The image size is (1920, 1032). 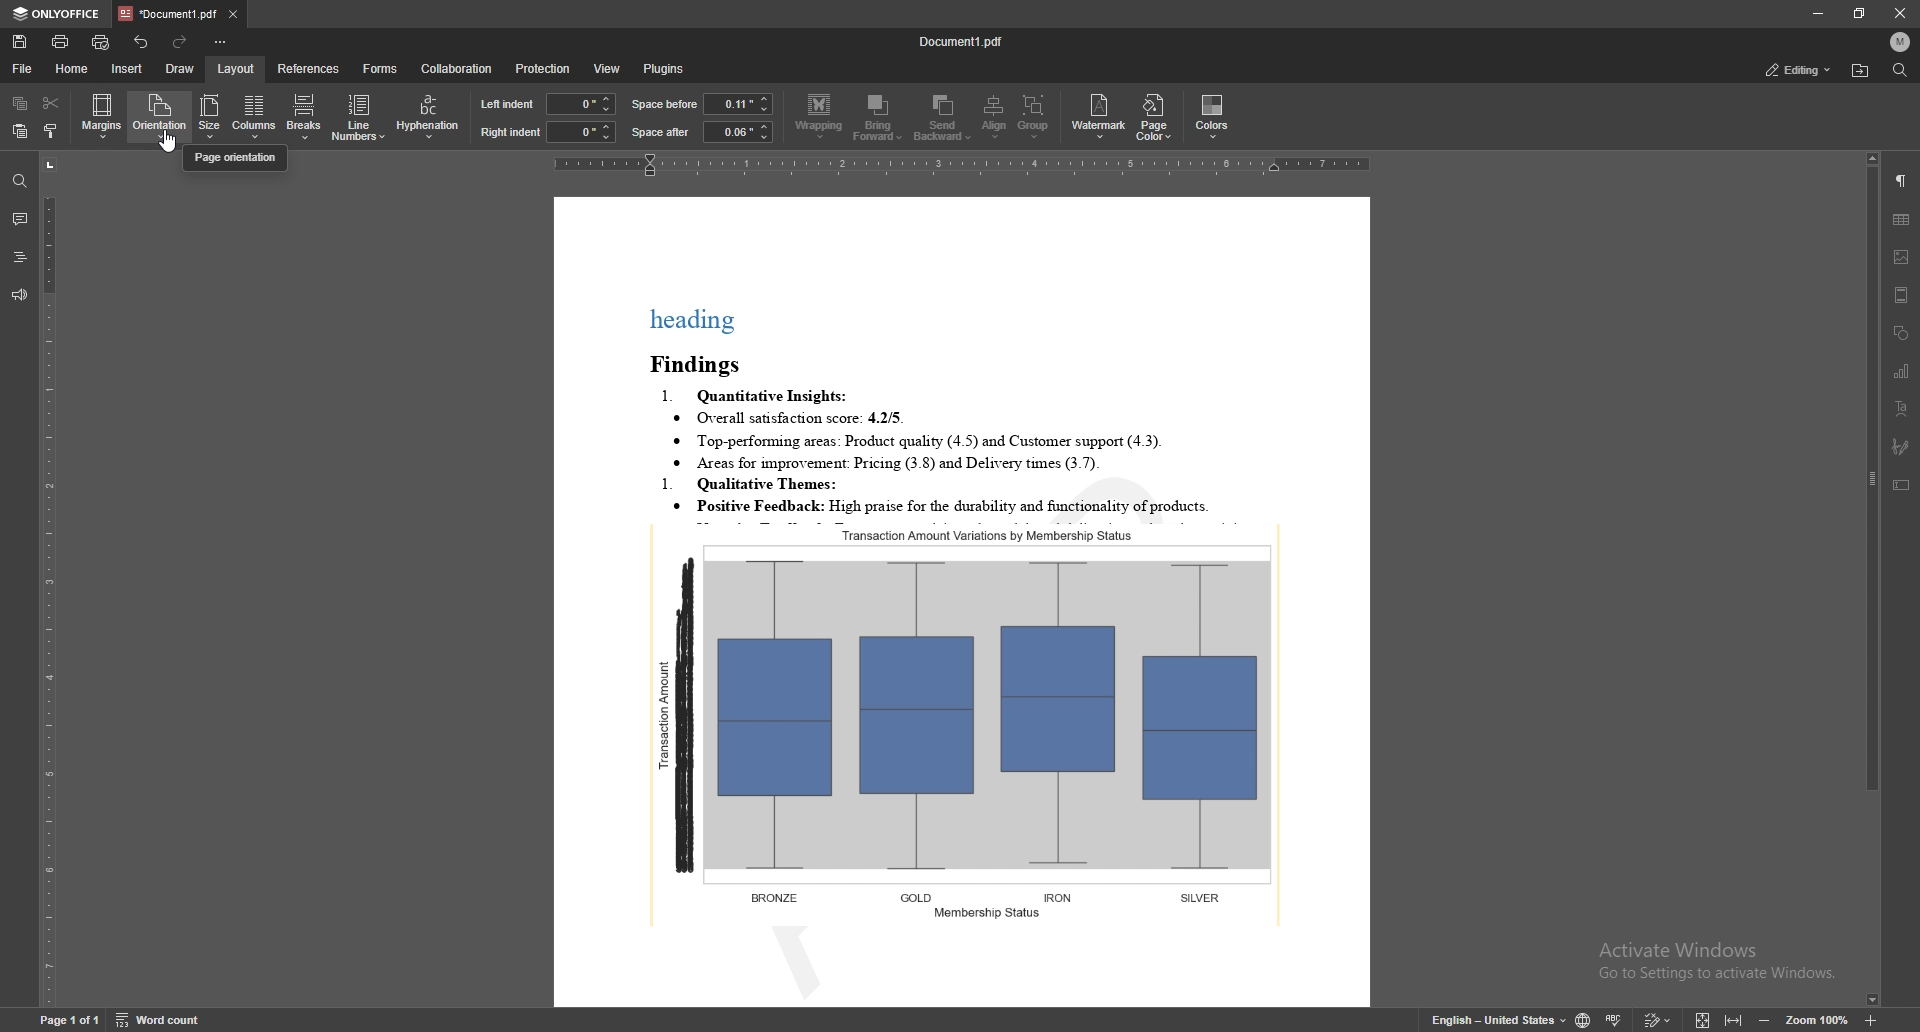 I want to click on close, so click(x=1896, y=13).